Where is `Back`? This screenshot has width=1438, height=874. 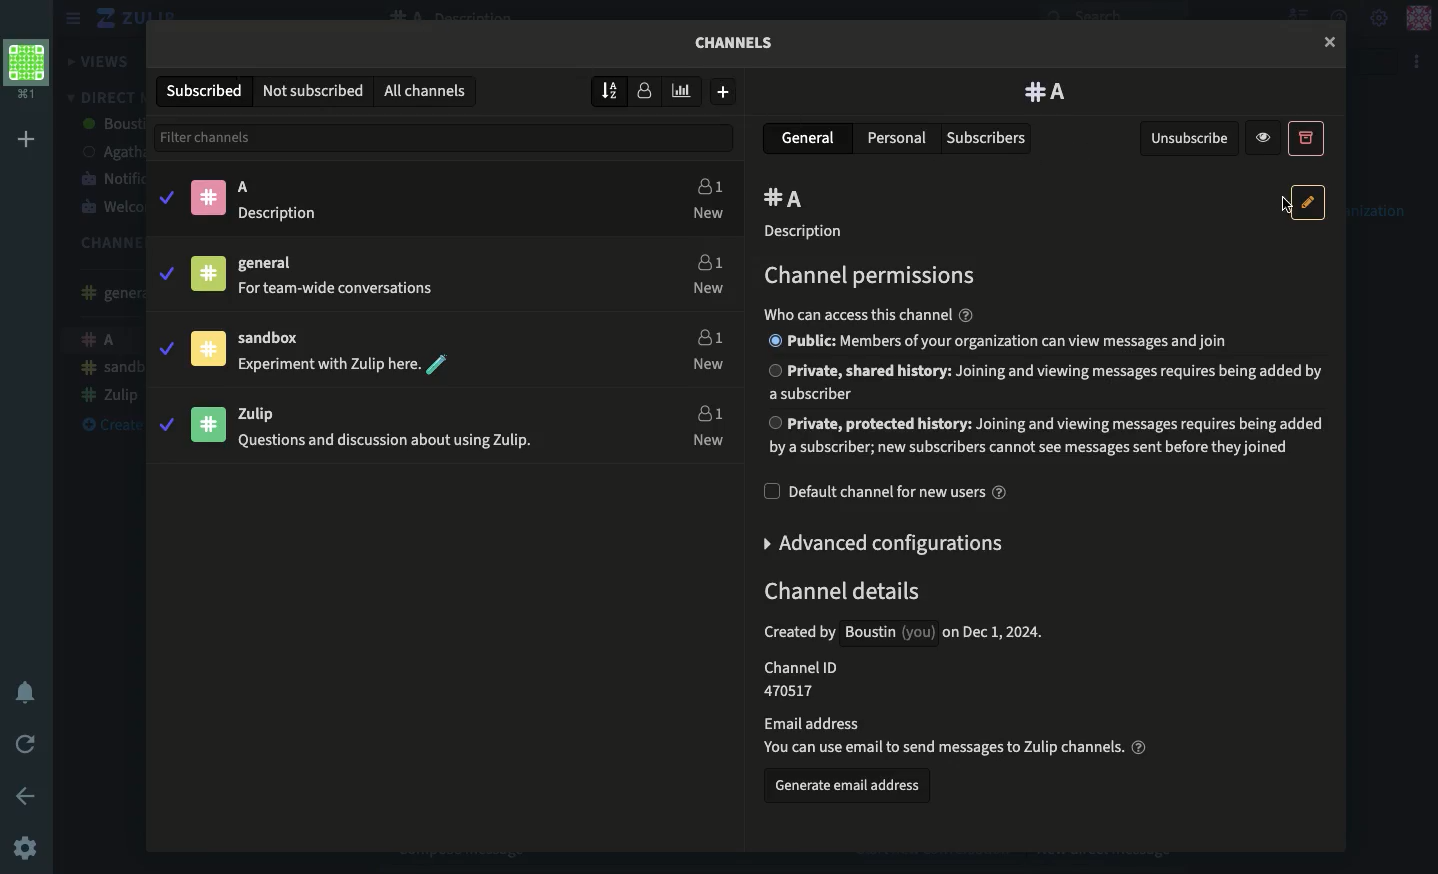
Back is located at coordinates (29, 795).